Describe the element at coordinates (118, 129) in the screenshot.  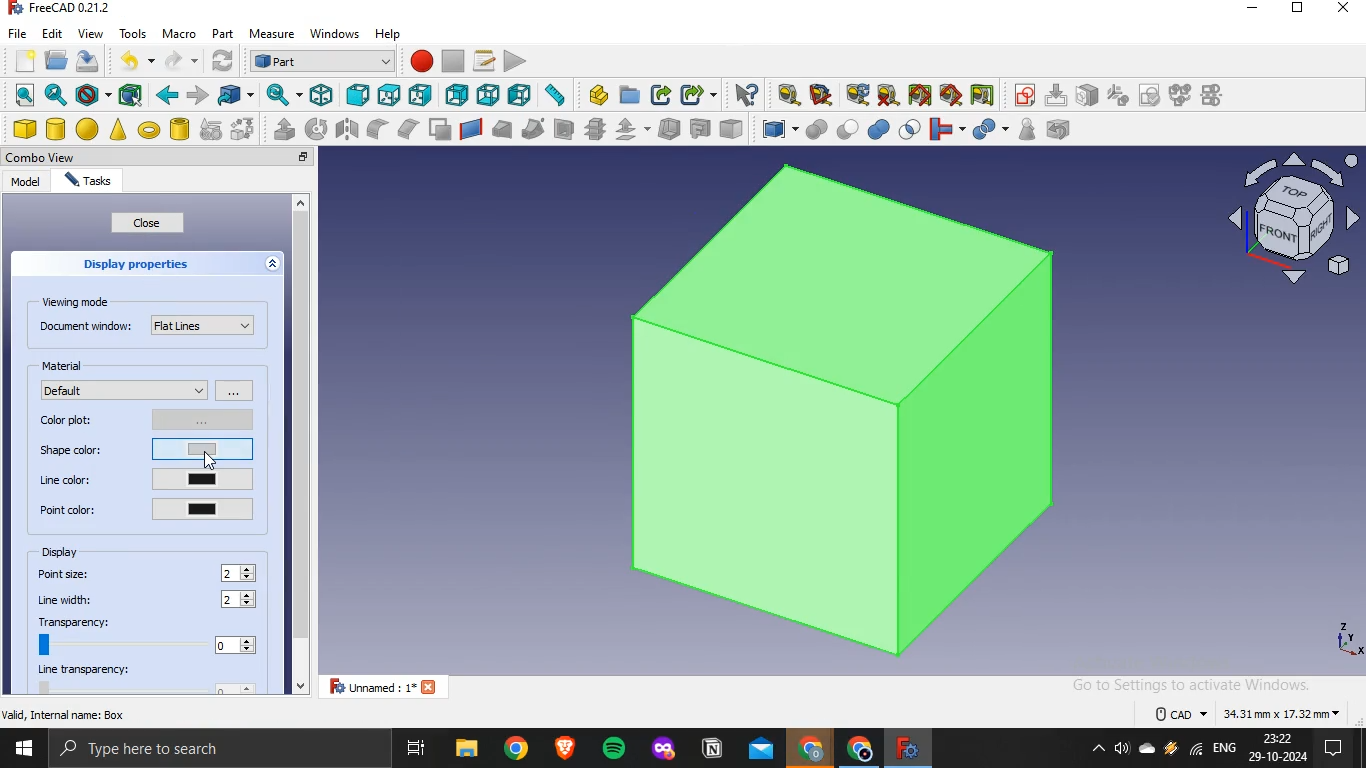
I see `cone` at that location.